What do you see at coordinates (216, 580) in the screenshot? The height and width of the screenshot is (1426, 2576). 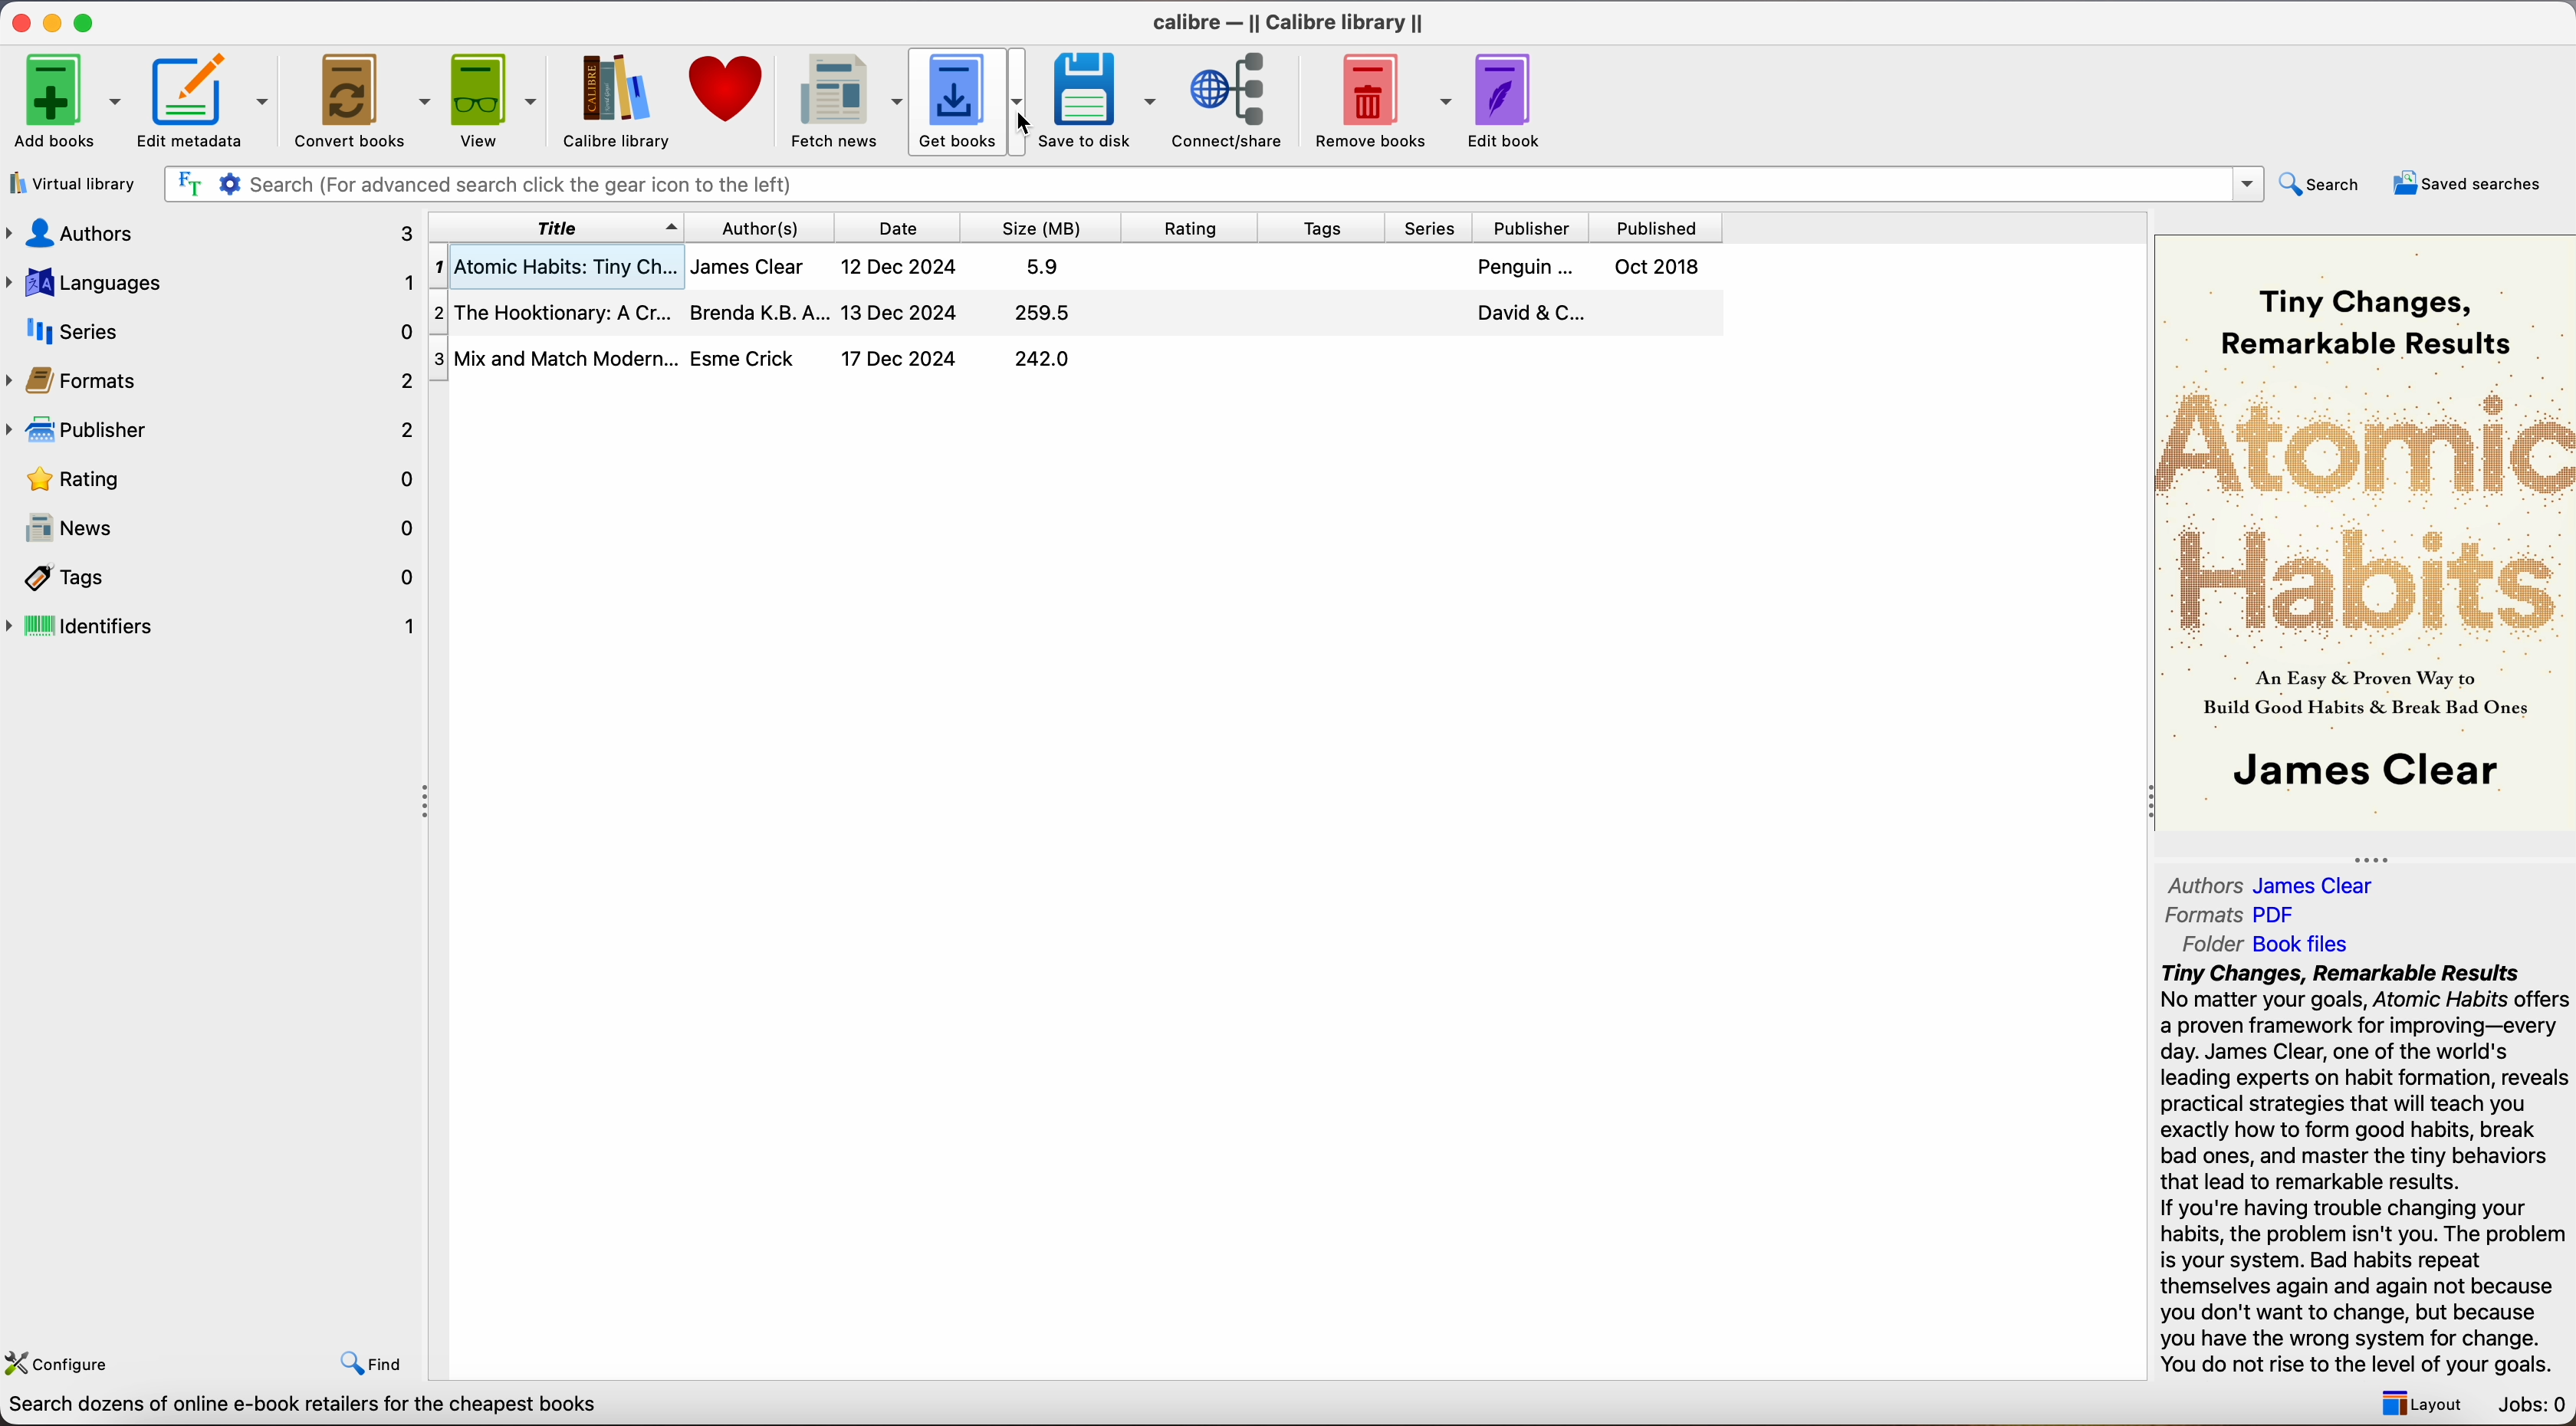 I see `tags` at bounding box center [216, 580].